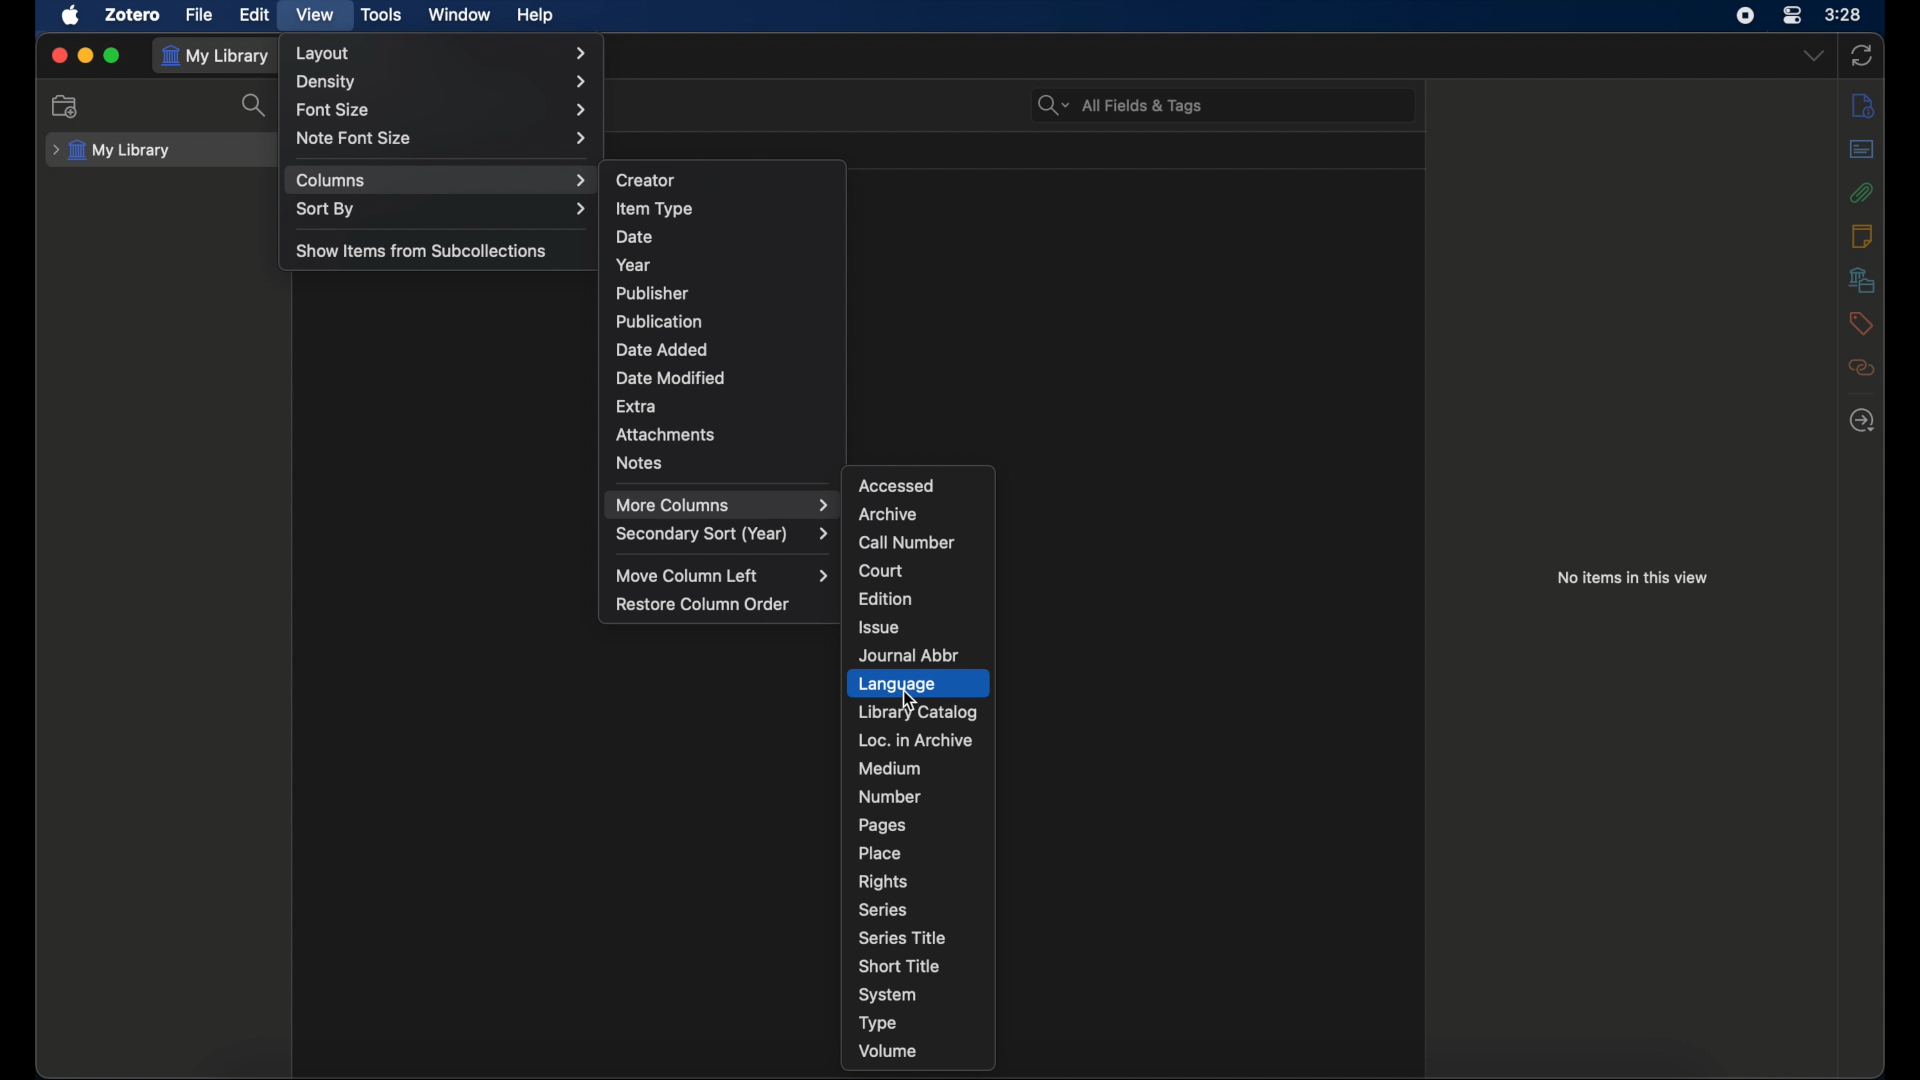 This screenshot has width=1920, height=1080. What do you see at coordinates (662, 350) in the screenshot?
I see `date added` at bounding box center [662, 350].